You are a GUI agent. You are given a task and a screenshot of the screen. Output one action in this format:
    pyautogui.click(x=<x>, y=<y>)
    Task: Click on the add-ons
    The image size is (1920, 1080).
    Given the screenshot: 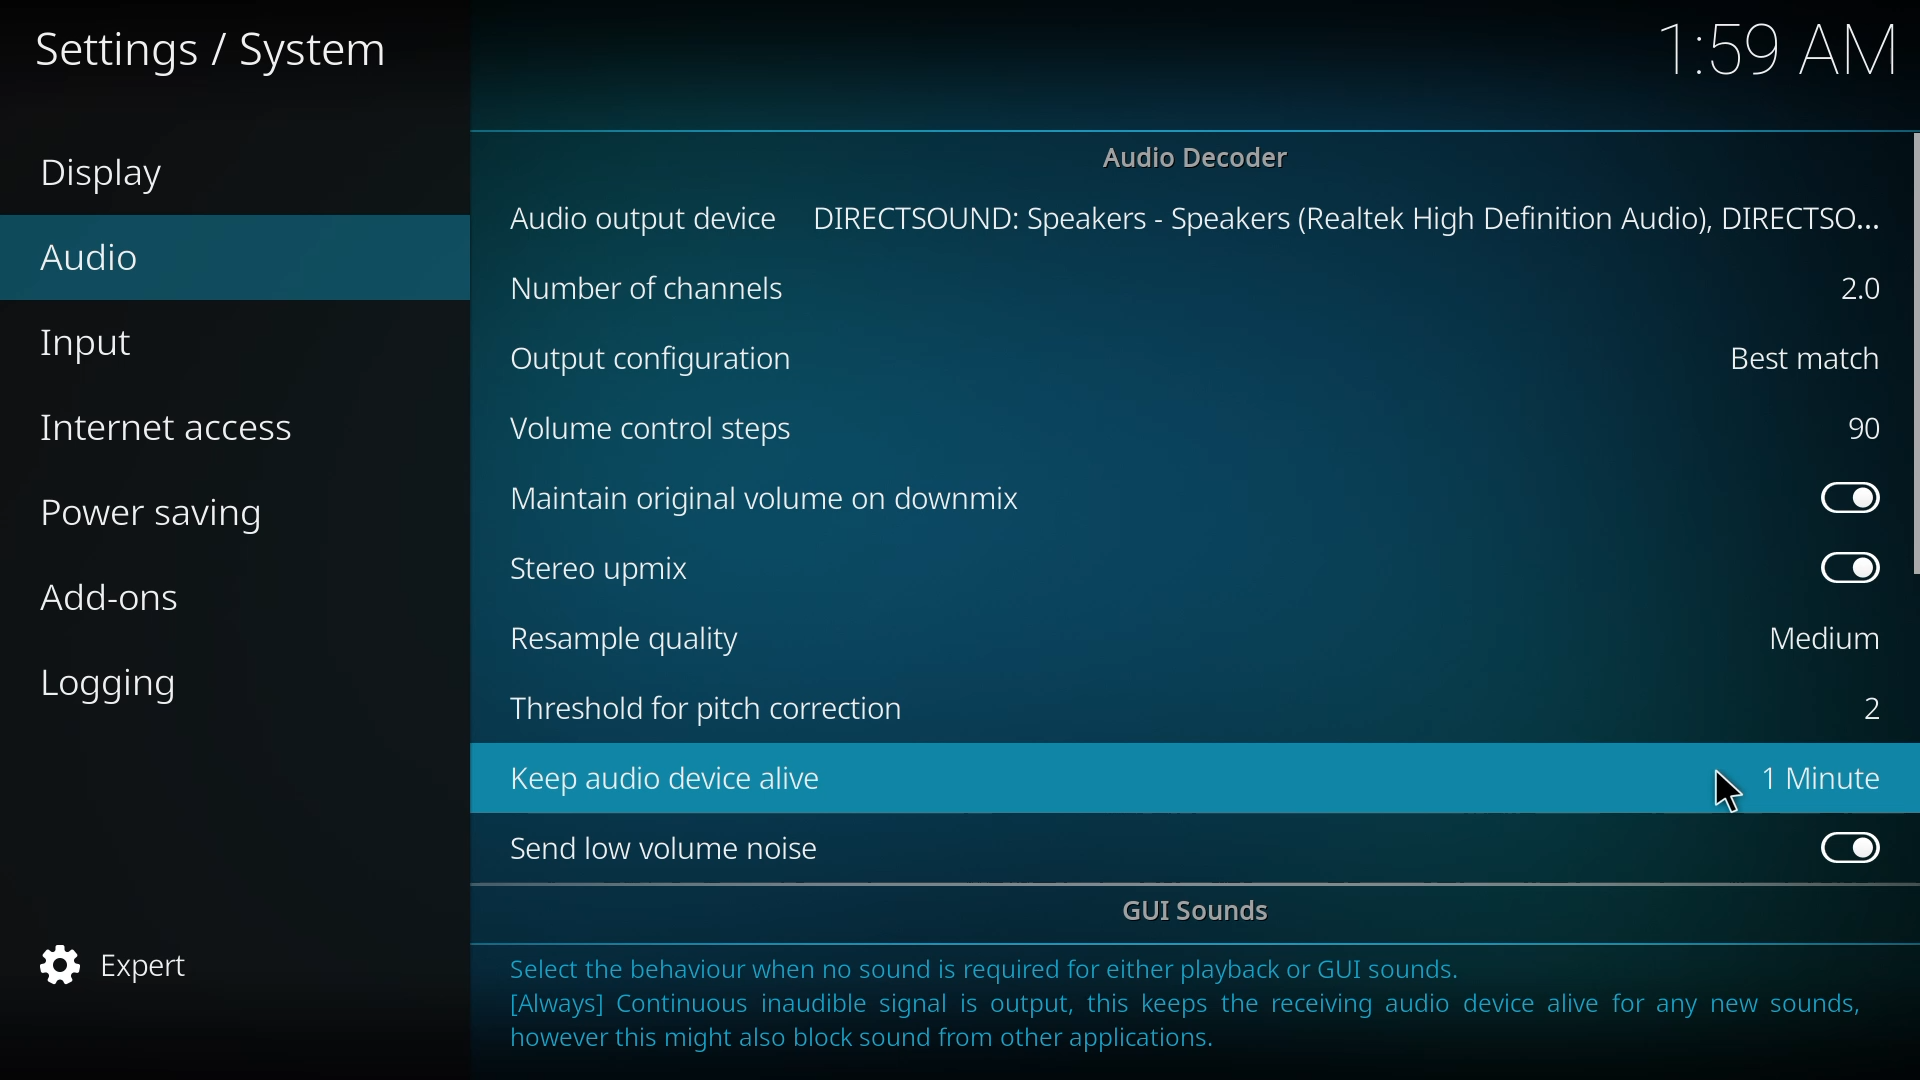 What is the action you would take?
    pyautogui.click(x=114, y=597)
    